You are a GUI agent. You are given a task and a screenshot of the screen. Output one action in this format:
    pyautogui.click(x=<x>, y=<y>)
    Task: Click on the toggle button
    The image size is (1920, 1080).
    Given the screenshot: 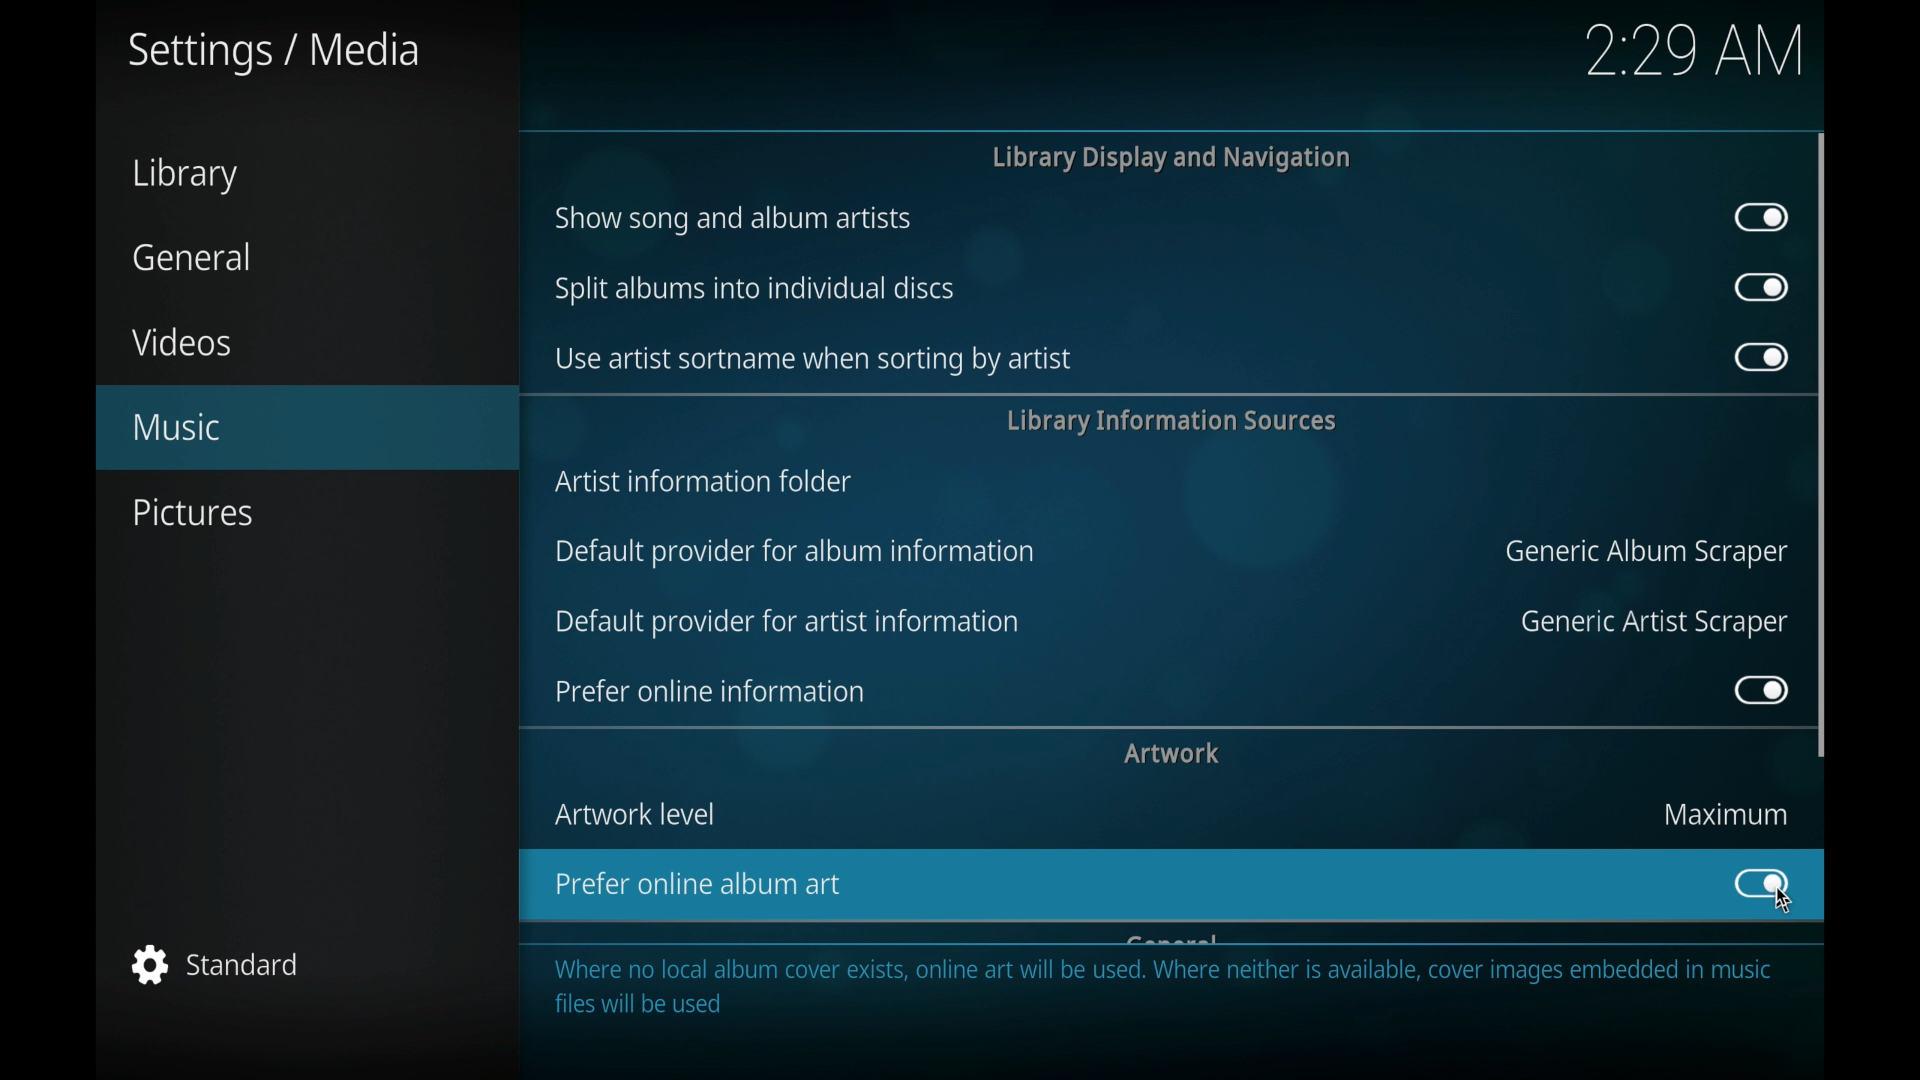 What is the action you would take?
    pyautogui.click(x=1760, y=357)
    